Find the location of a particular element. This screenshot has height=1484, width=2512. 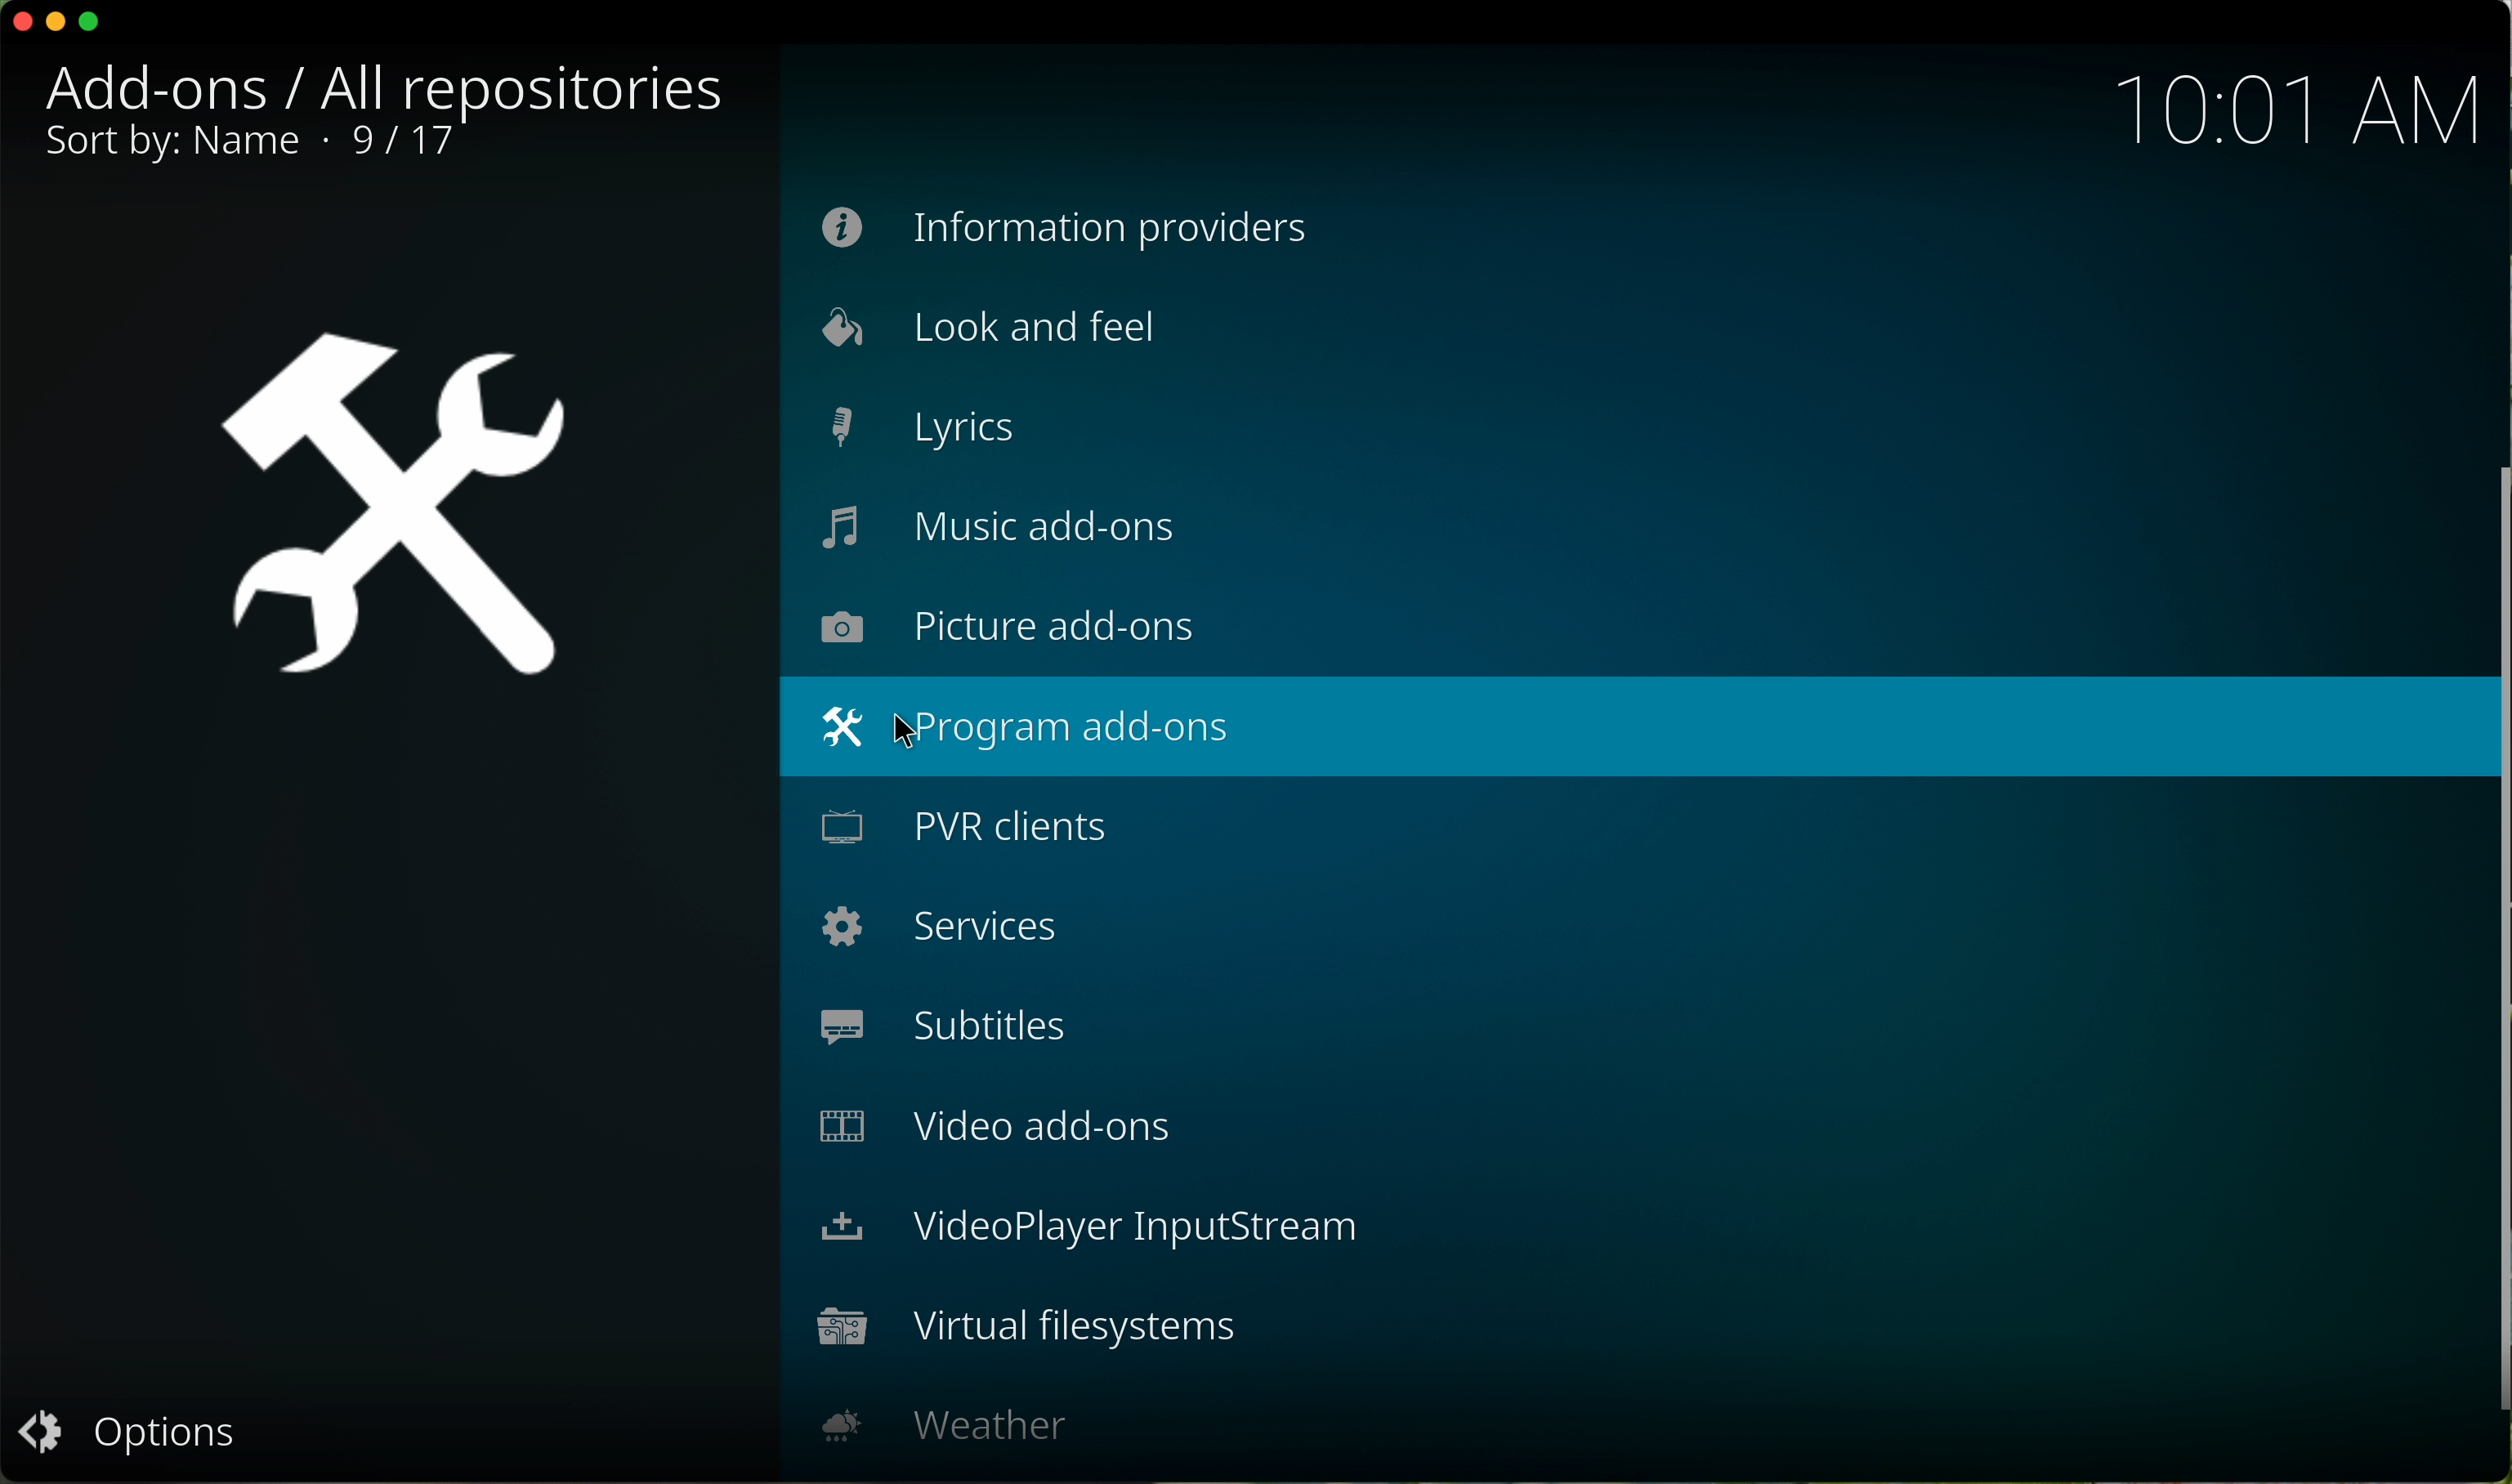

pvr clients is located at coordinates (956, 825).